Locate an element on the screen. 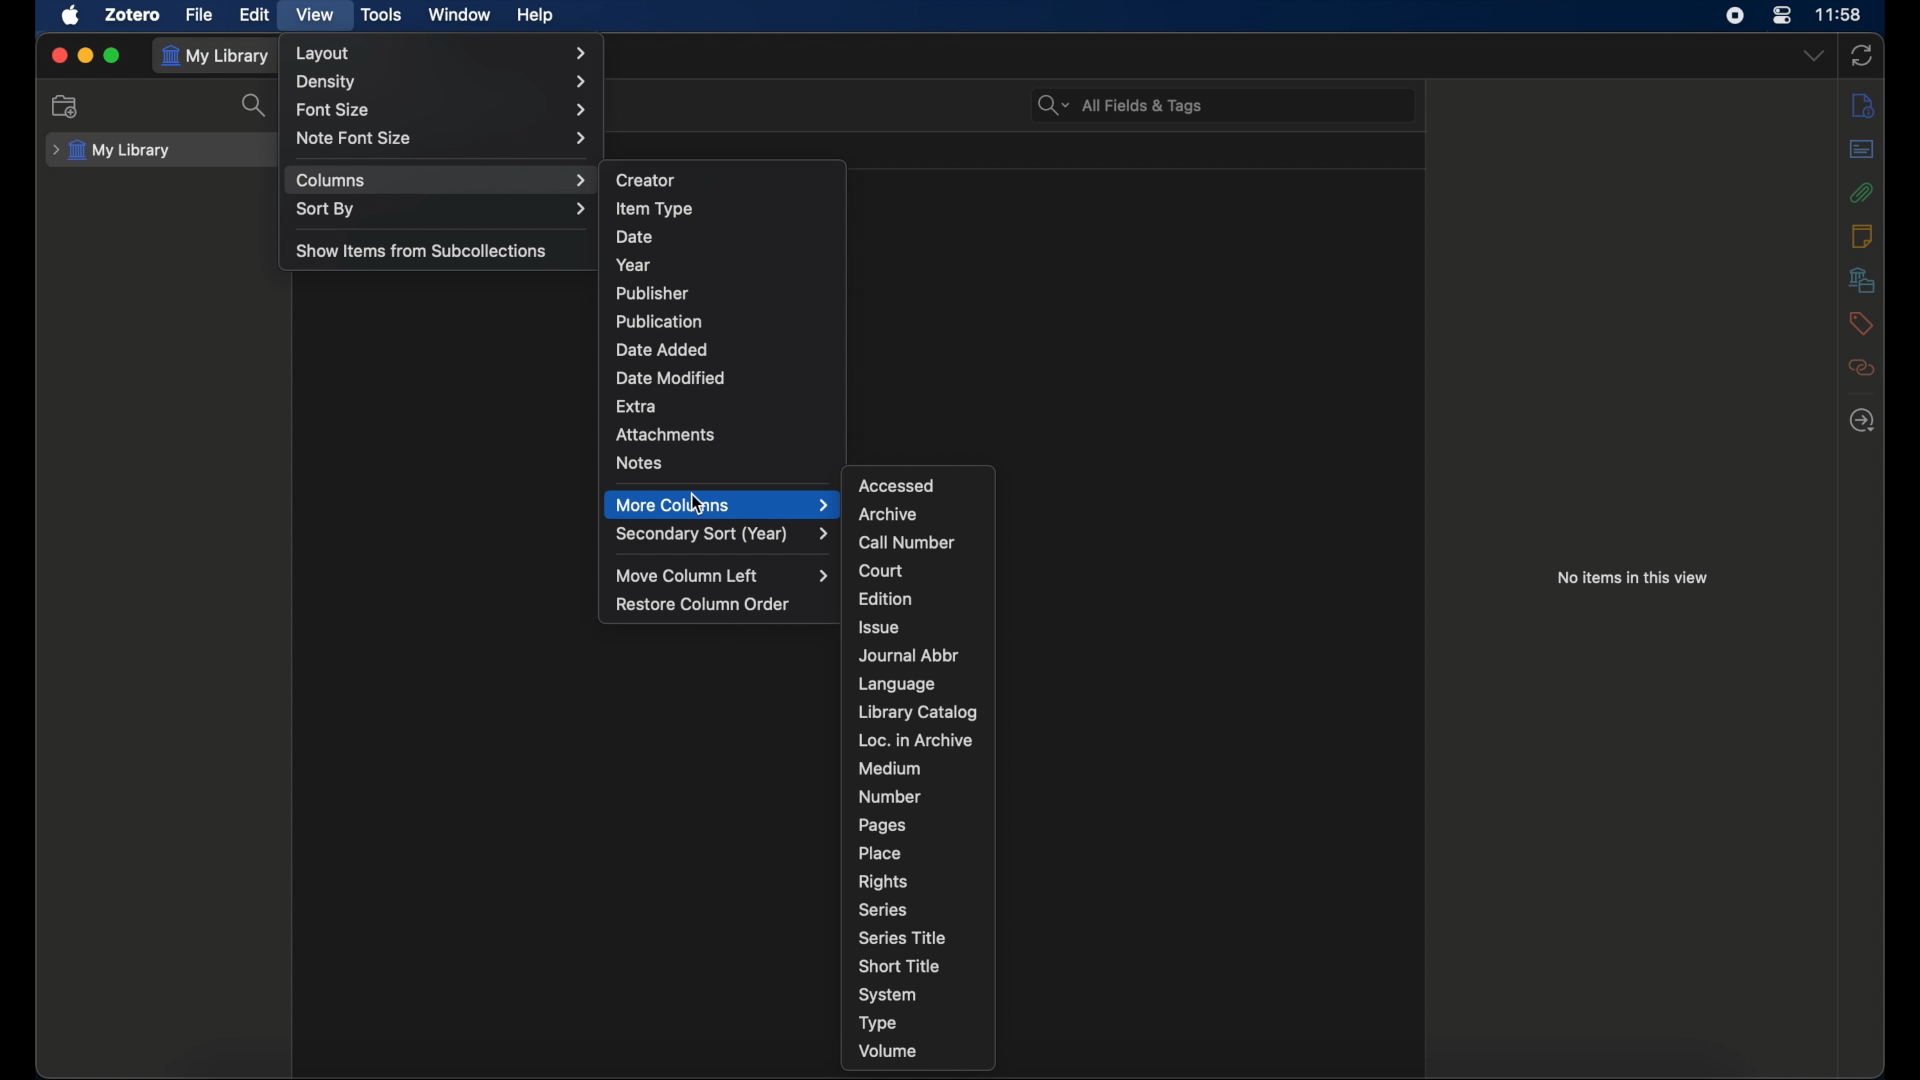 The height and width of the screenshot is (1080, 1920). court is located at coordinates (881, 569).